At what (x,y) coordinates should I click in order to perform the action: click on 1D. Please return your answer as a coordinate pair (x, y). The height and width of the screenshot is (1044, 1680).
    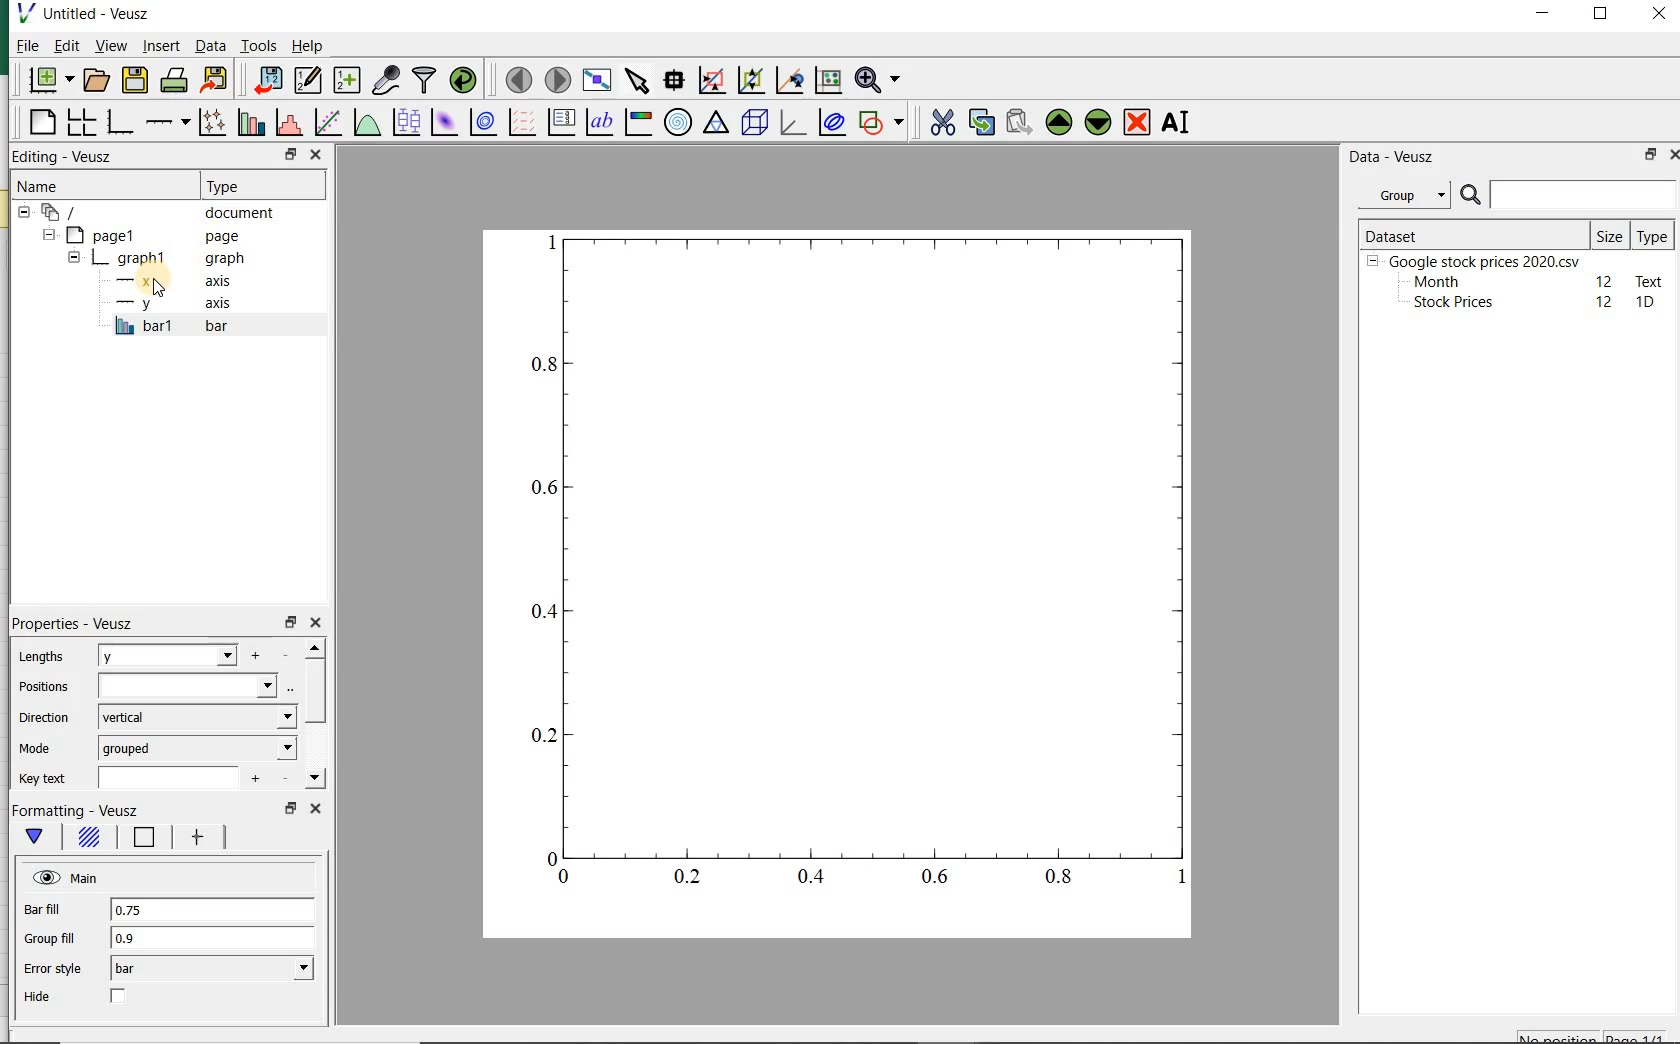
    Looking at the image, I should click on (1647, 303).